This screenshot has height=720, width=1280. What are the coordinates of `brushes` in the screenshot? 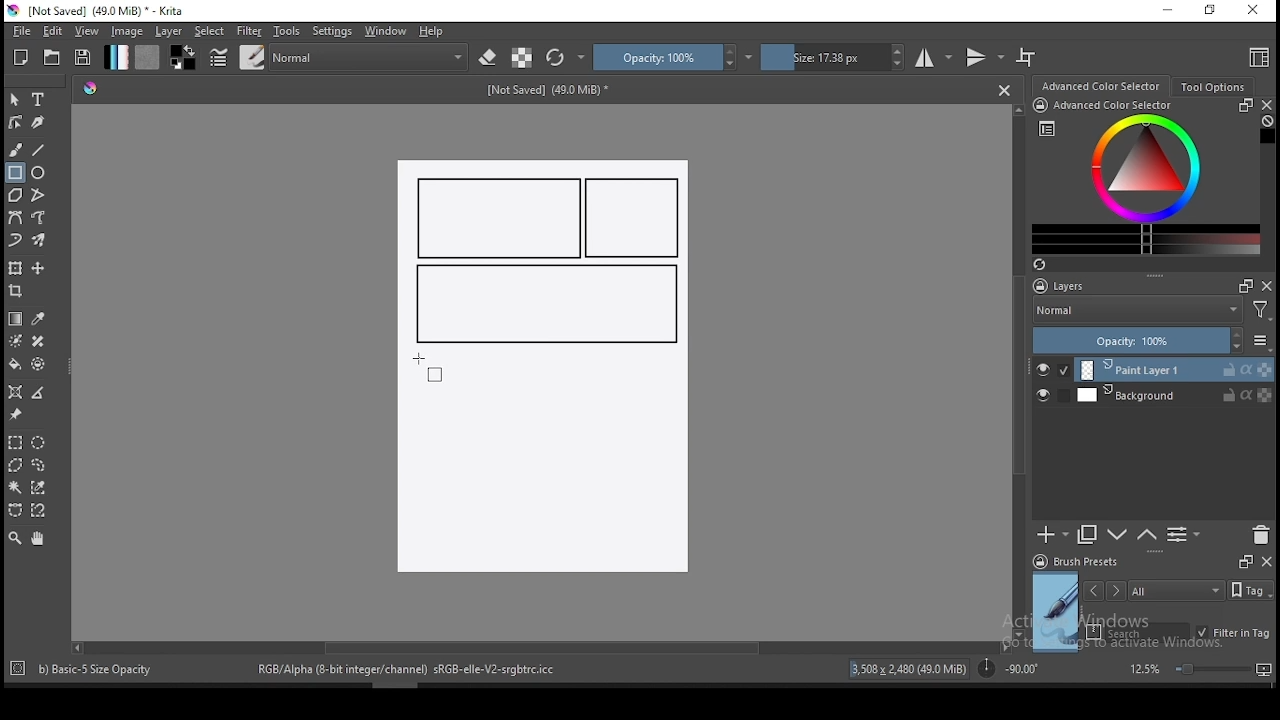 It's located at (252, 57).